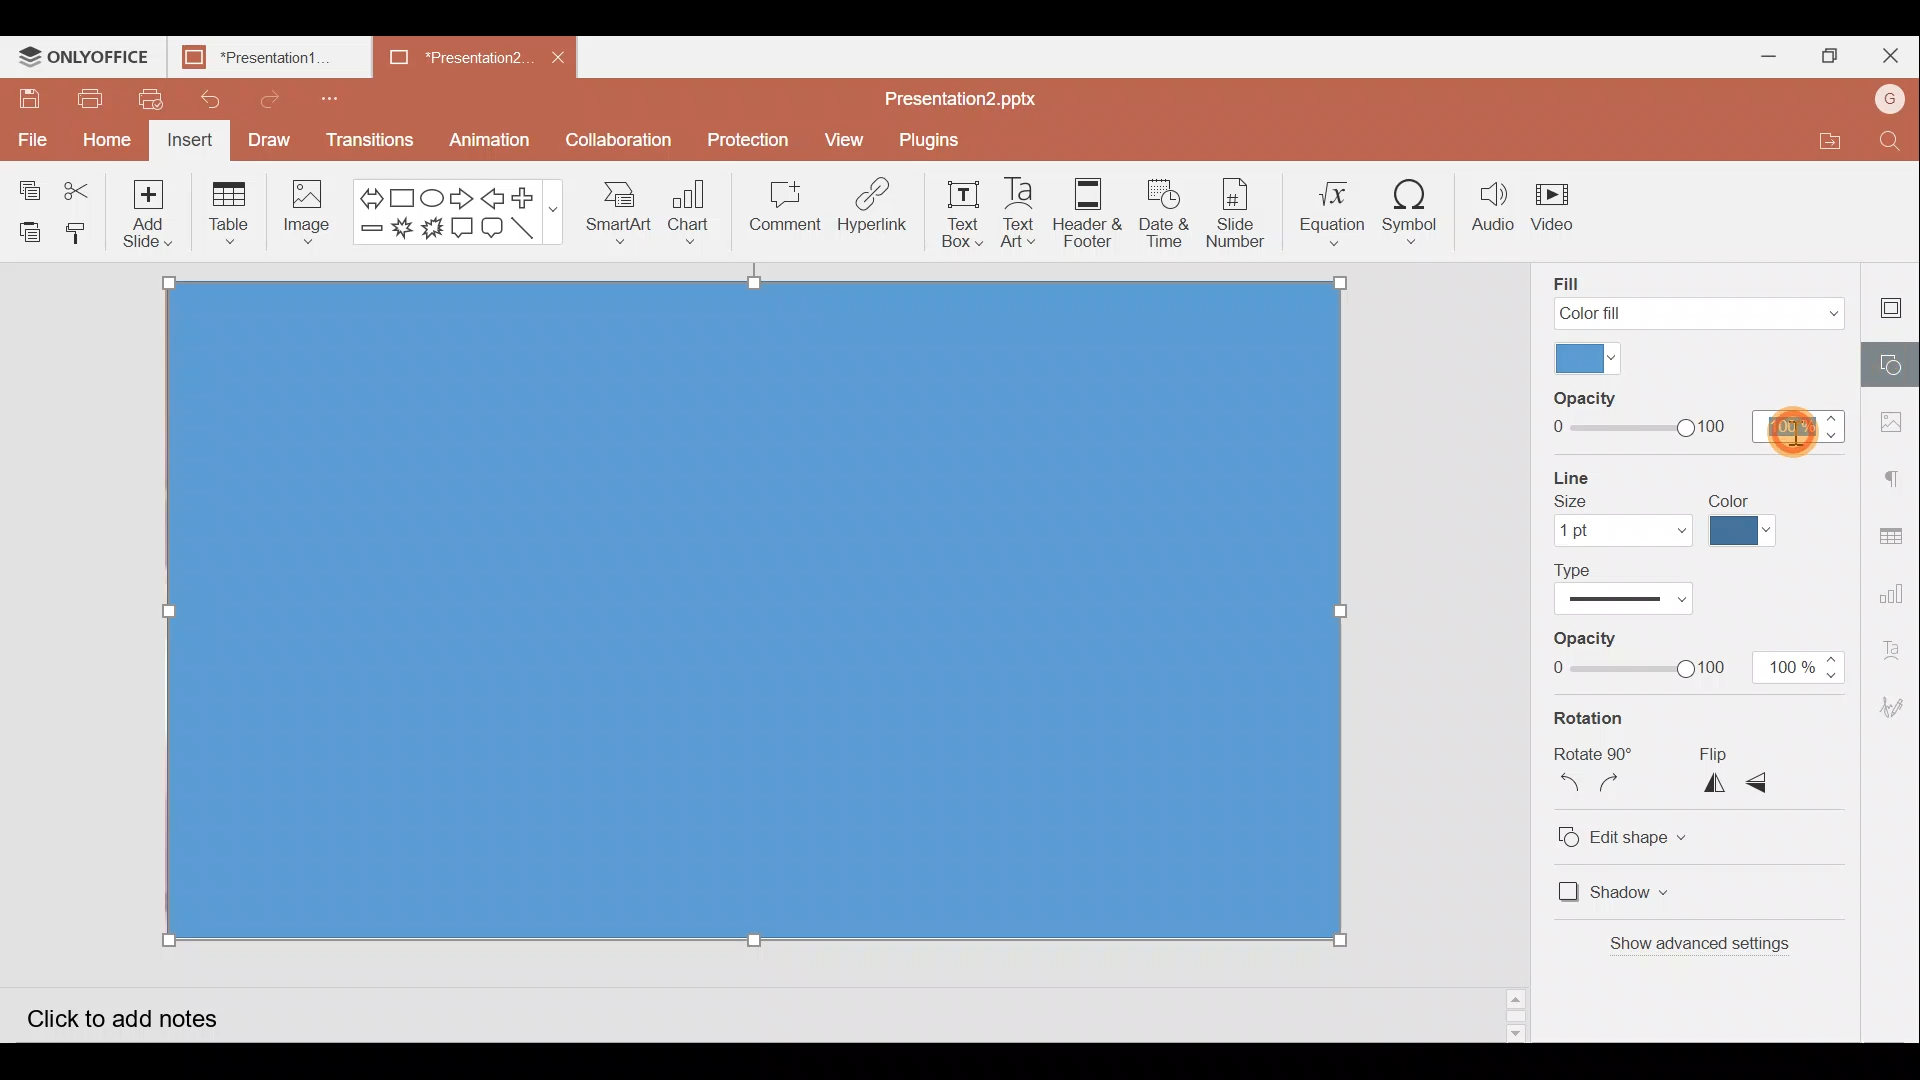 This screenshot has height=1080, width=1920. What do you see at coordinates (307, 212) in the screenshot?
I see `Image` at bounding box center [307, 212].